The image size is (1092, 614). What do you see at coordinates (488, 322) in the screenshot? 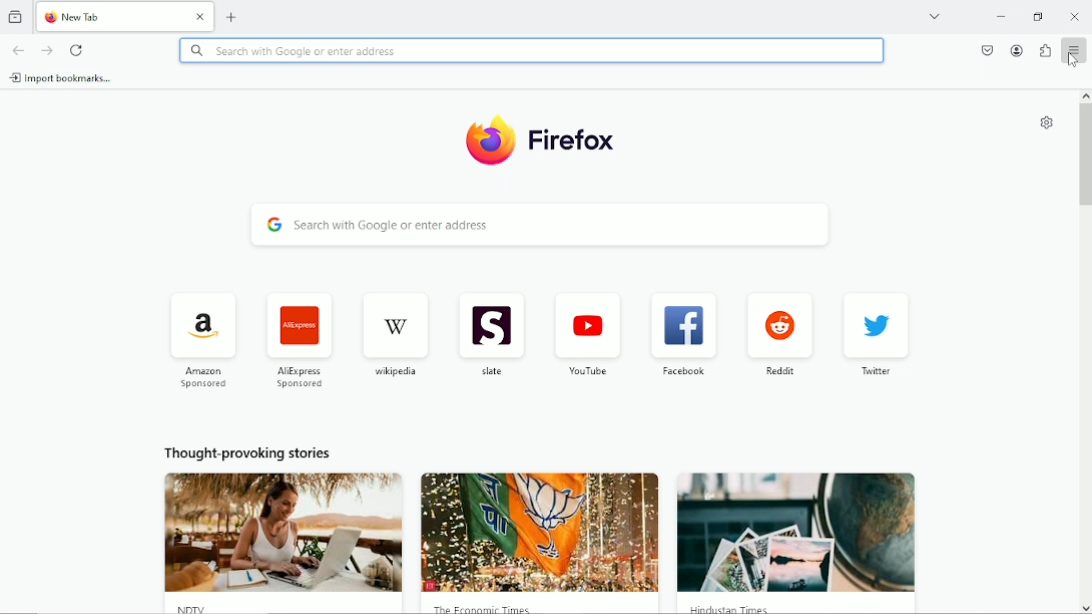
I see `icon` at bounding box center [488, 322].